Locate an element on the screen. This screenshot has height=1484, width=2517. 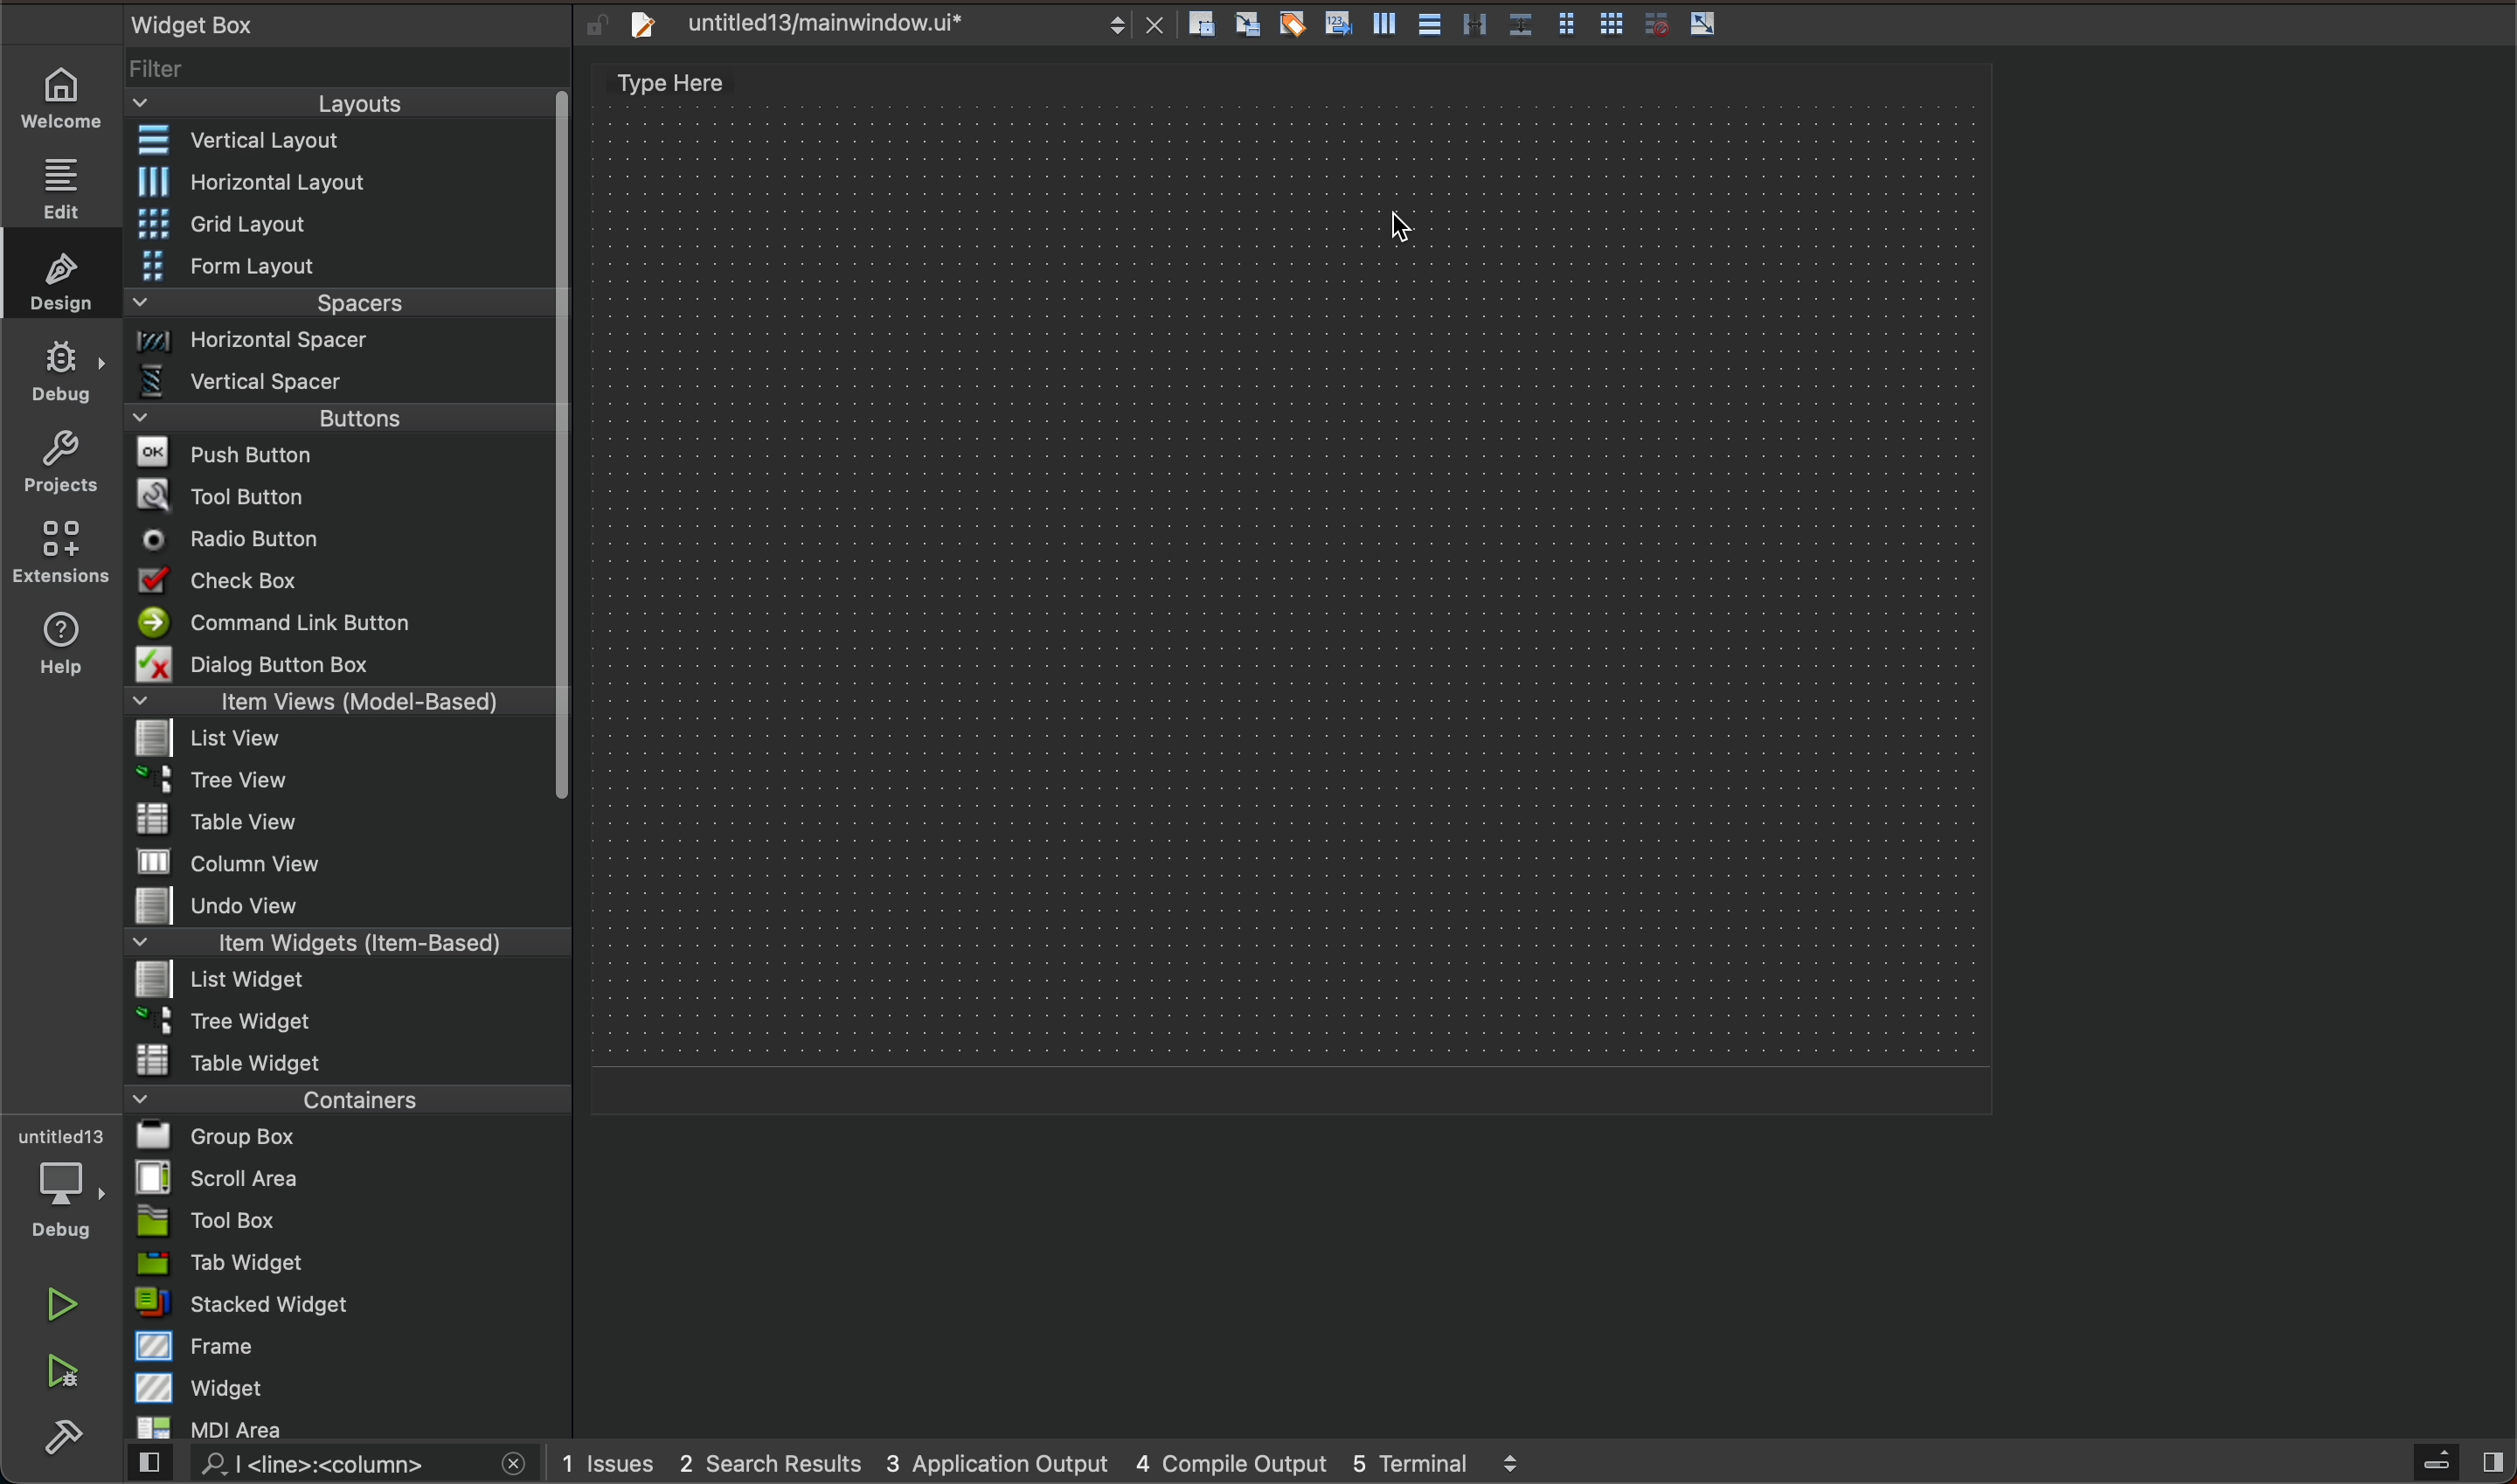
tab order is located at coordinates (1340, 22).